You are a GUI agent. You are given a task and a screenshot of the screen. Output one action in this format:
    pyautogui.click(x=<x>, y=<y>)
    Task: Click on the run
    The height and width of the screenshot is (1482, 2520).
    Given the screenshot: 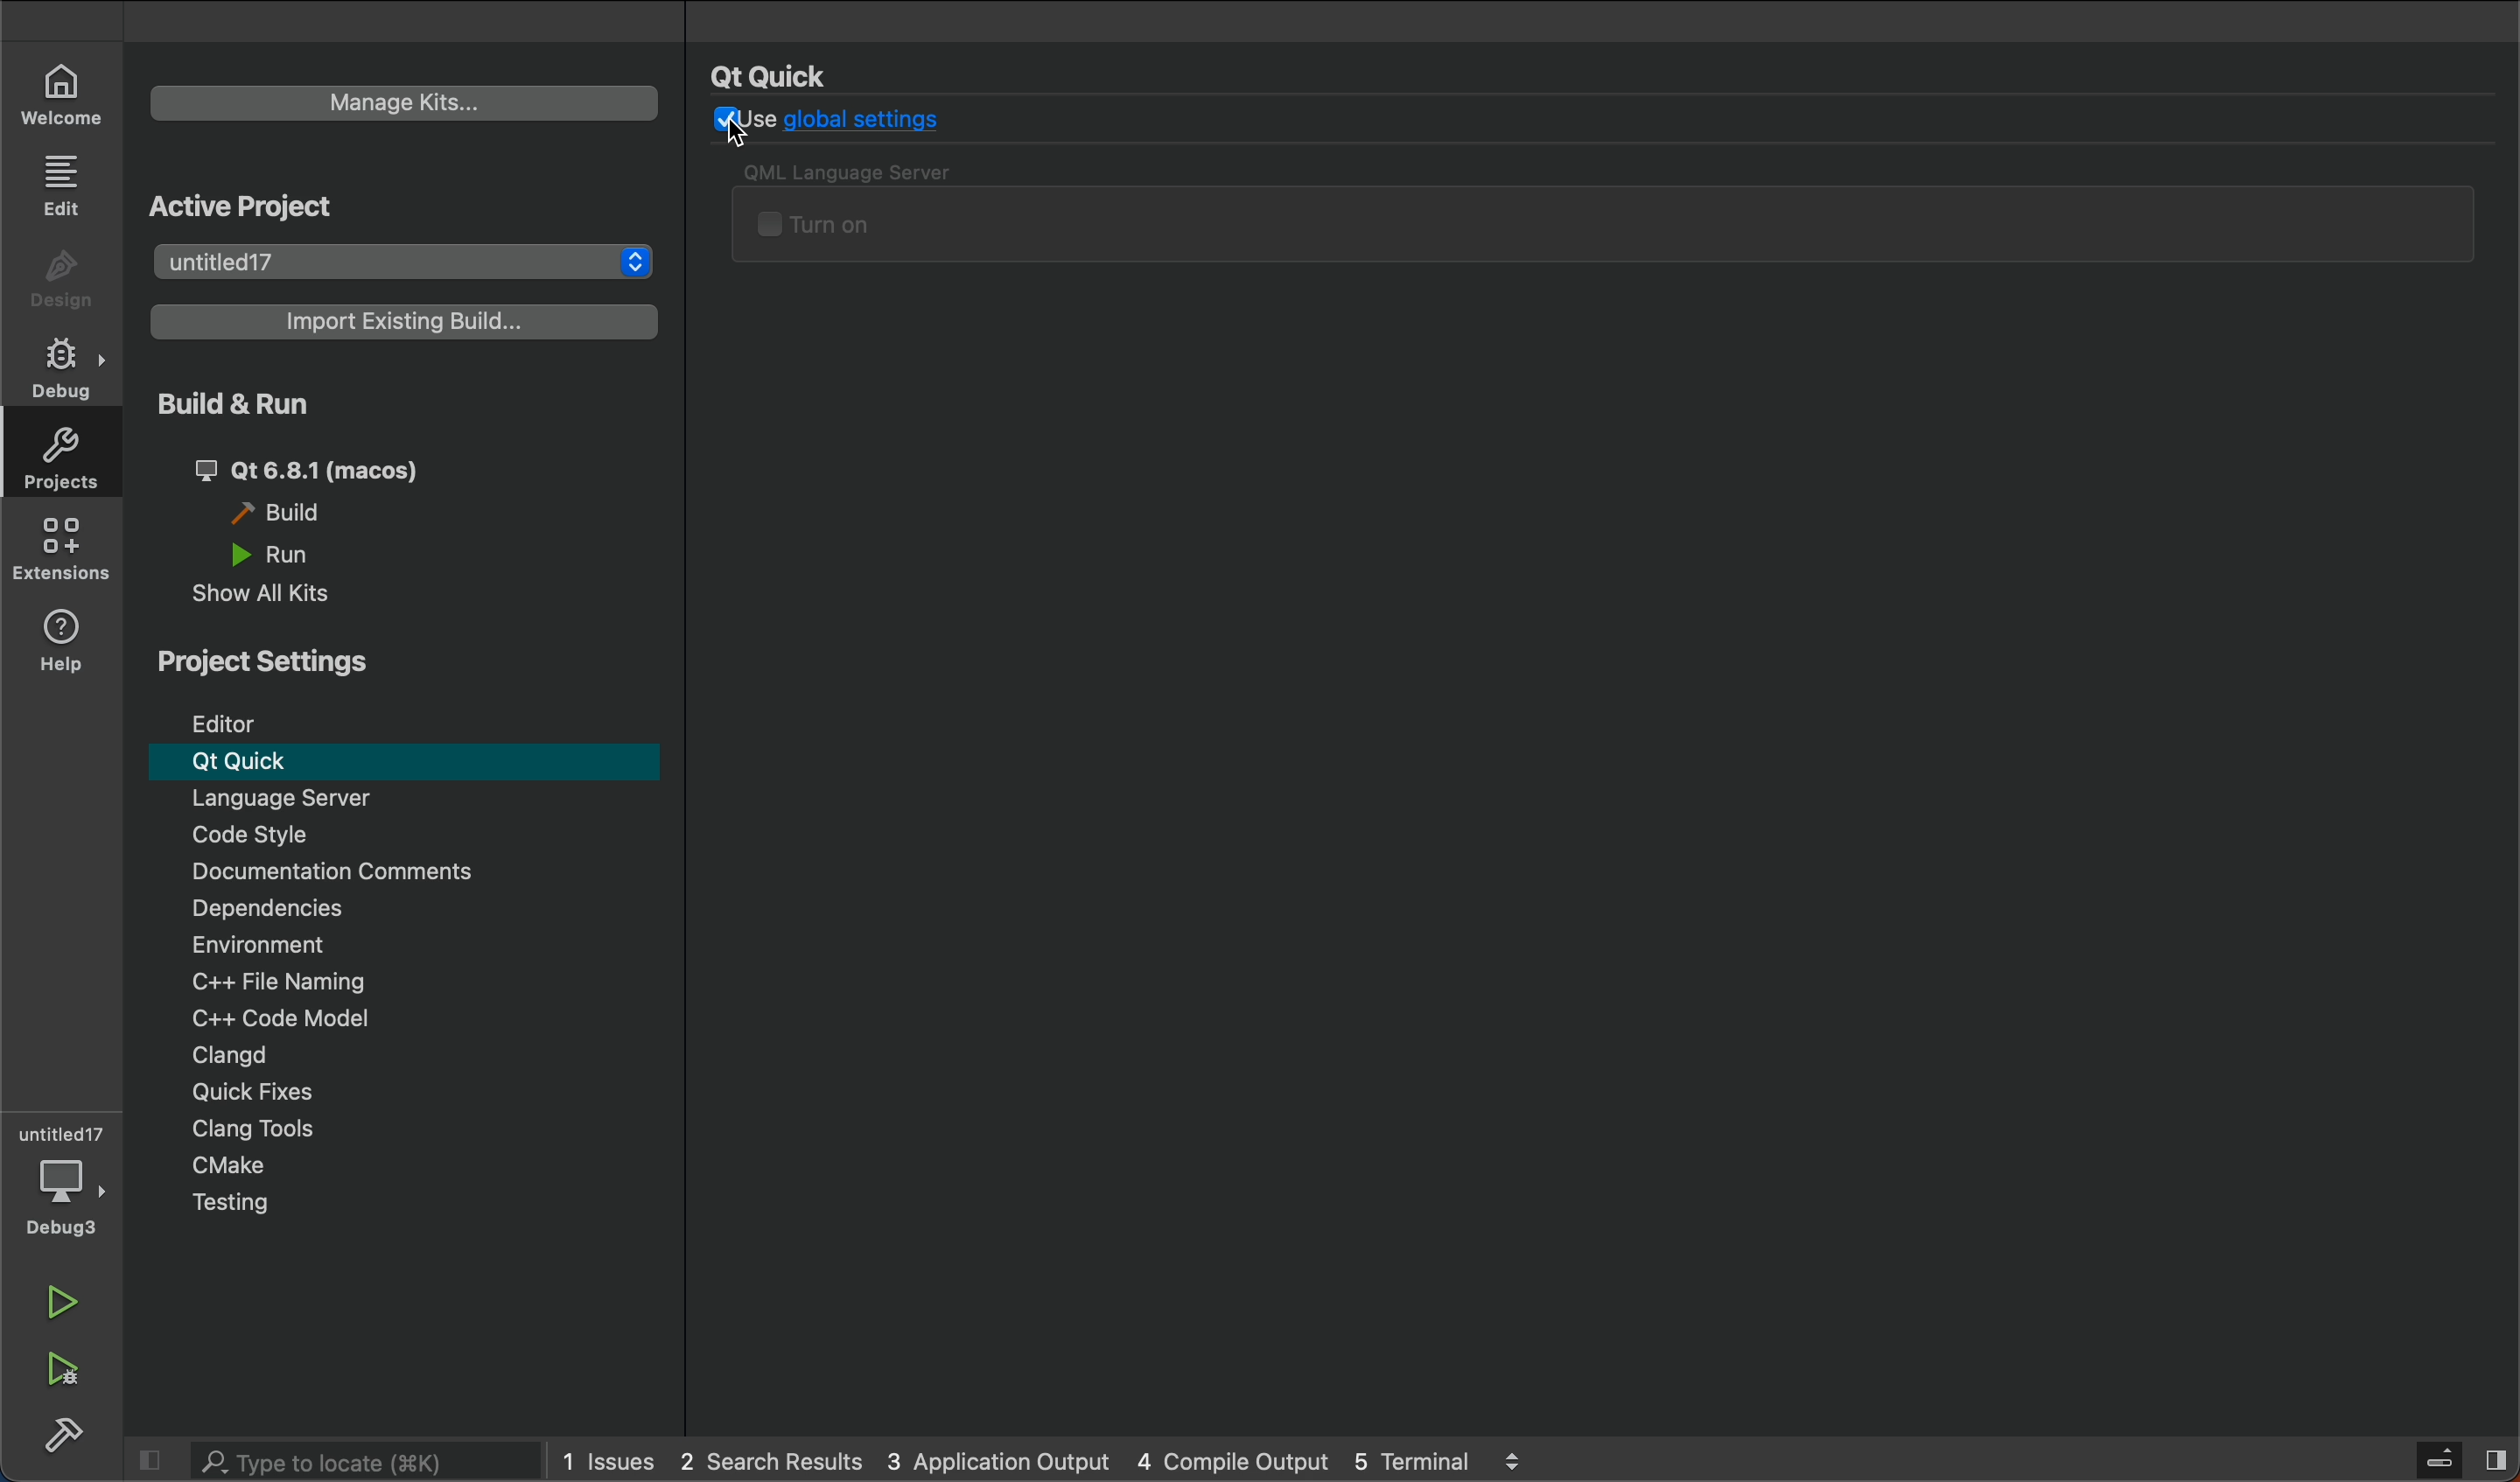 What is the action you would take?
    pyautogui.click(x=60, y=1299)
    